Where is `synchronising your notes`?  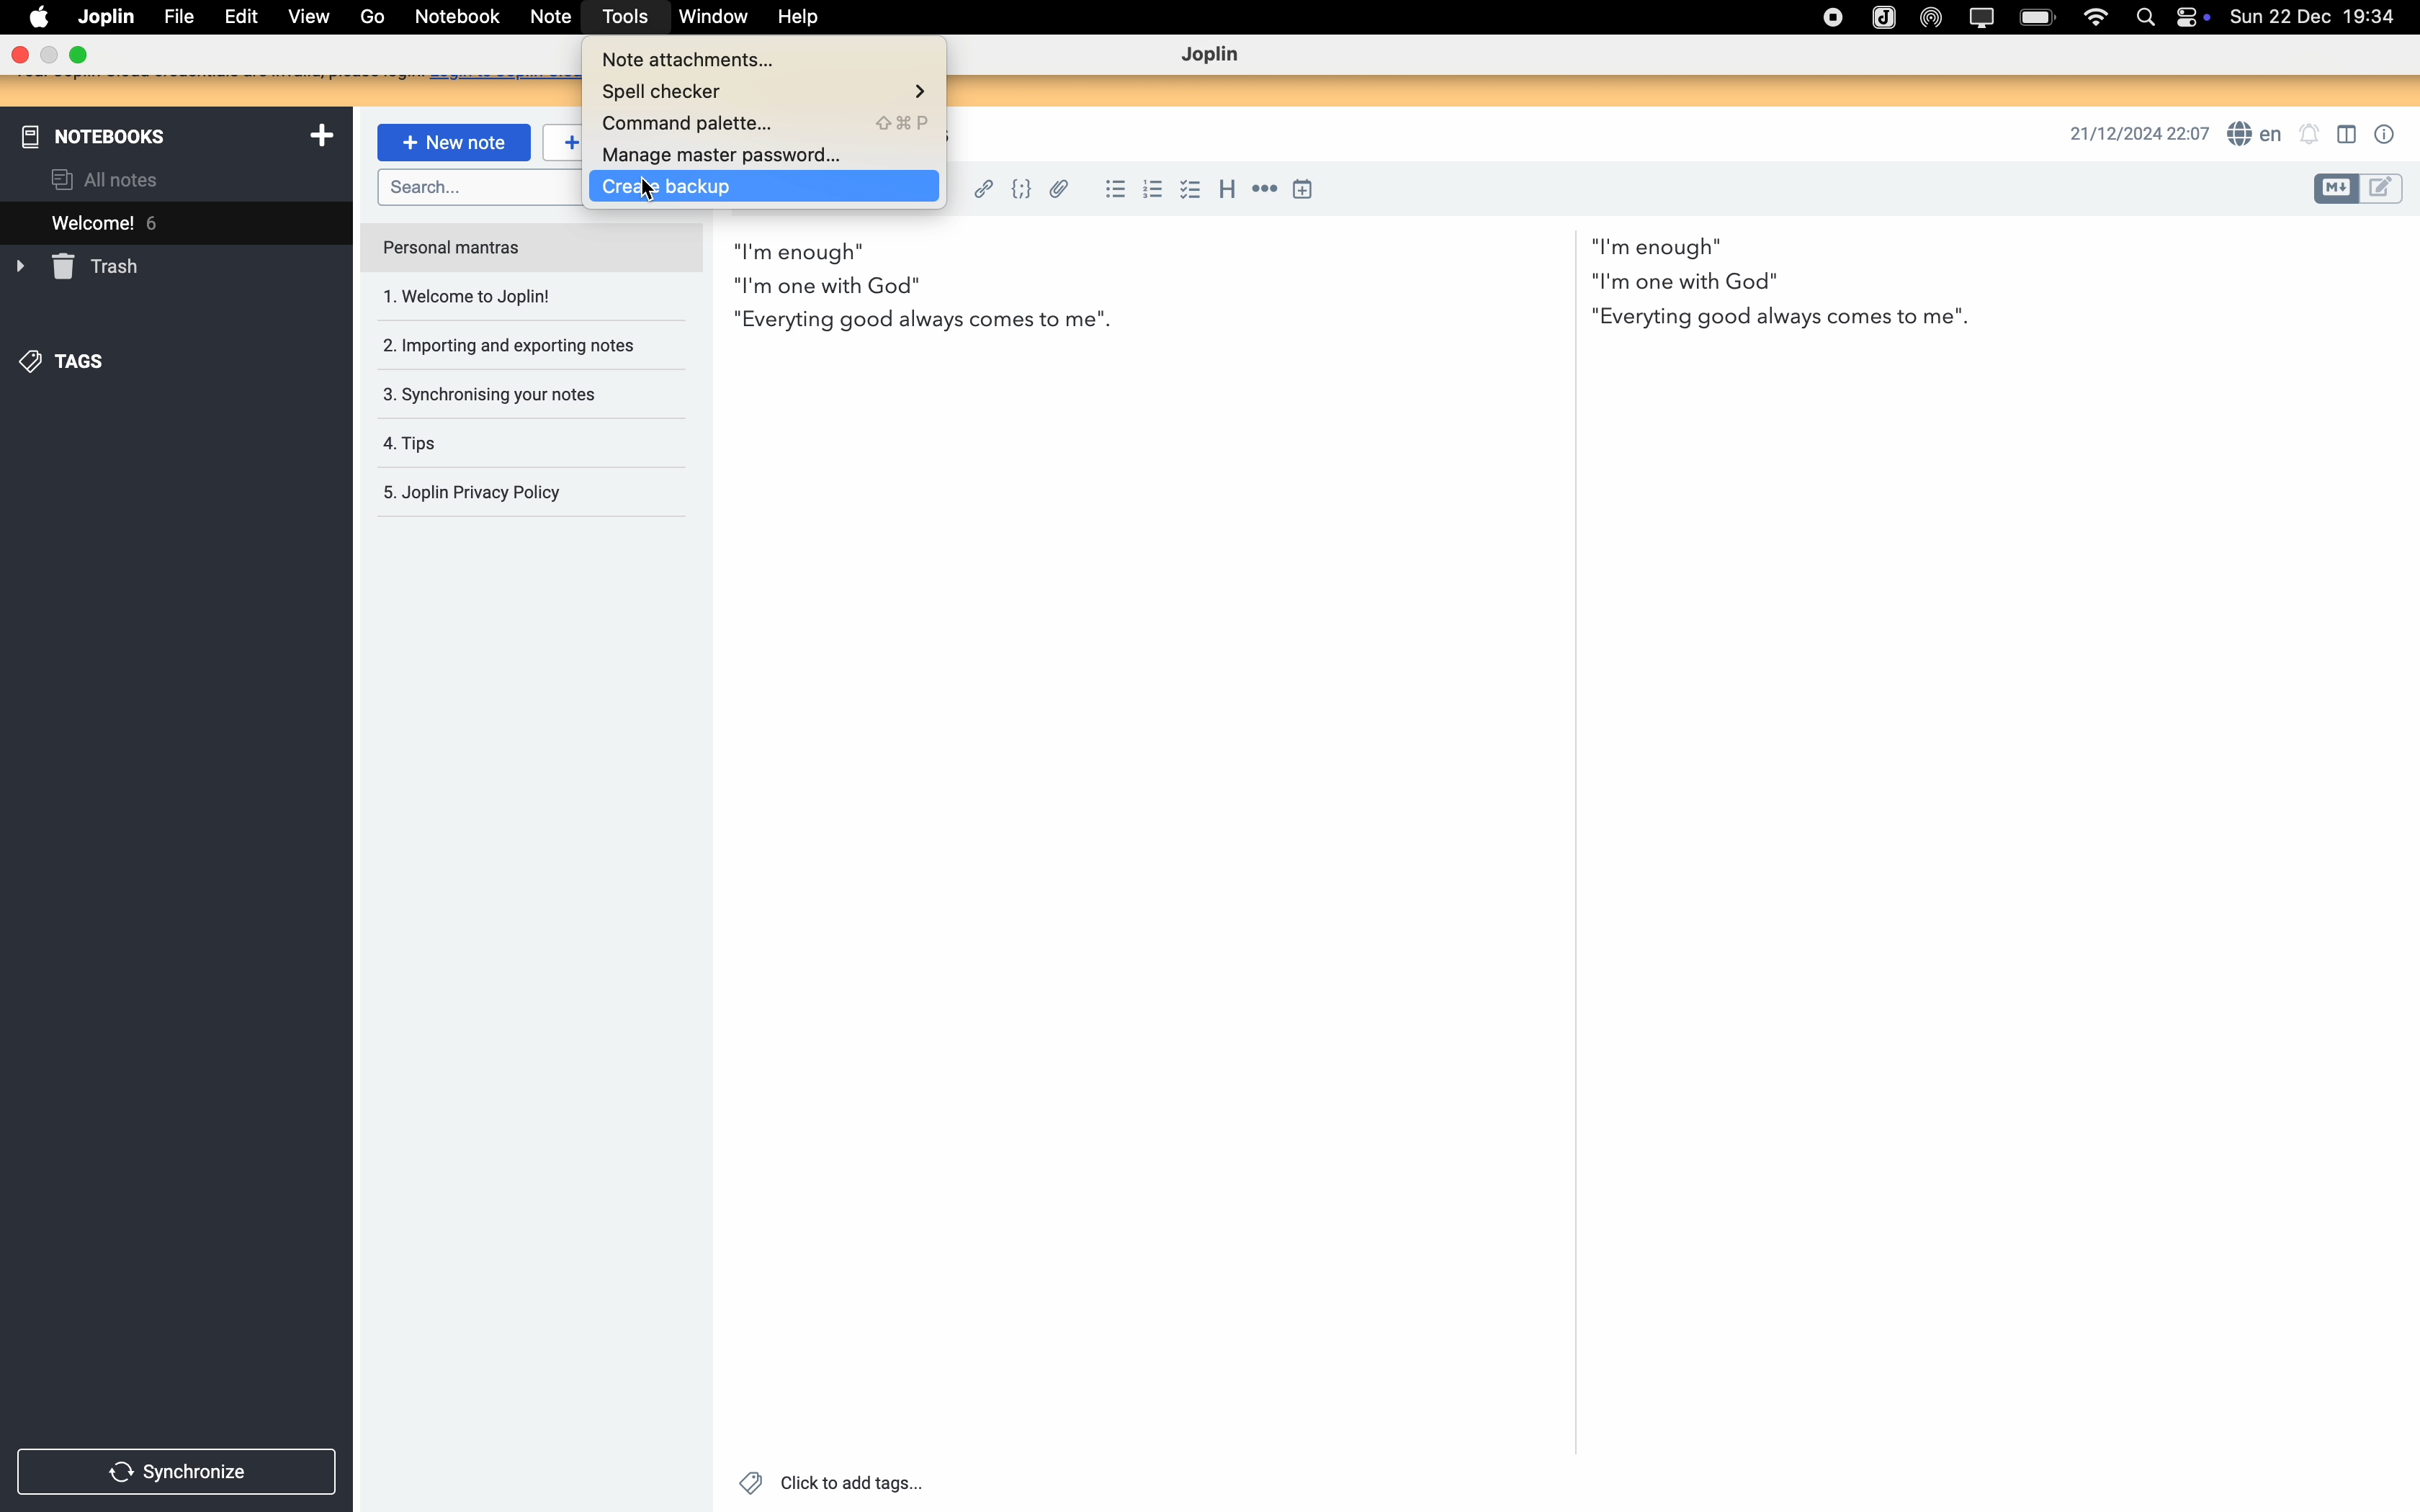 synchronising your notes is located at coordinates (484, 393).